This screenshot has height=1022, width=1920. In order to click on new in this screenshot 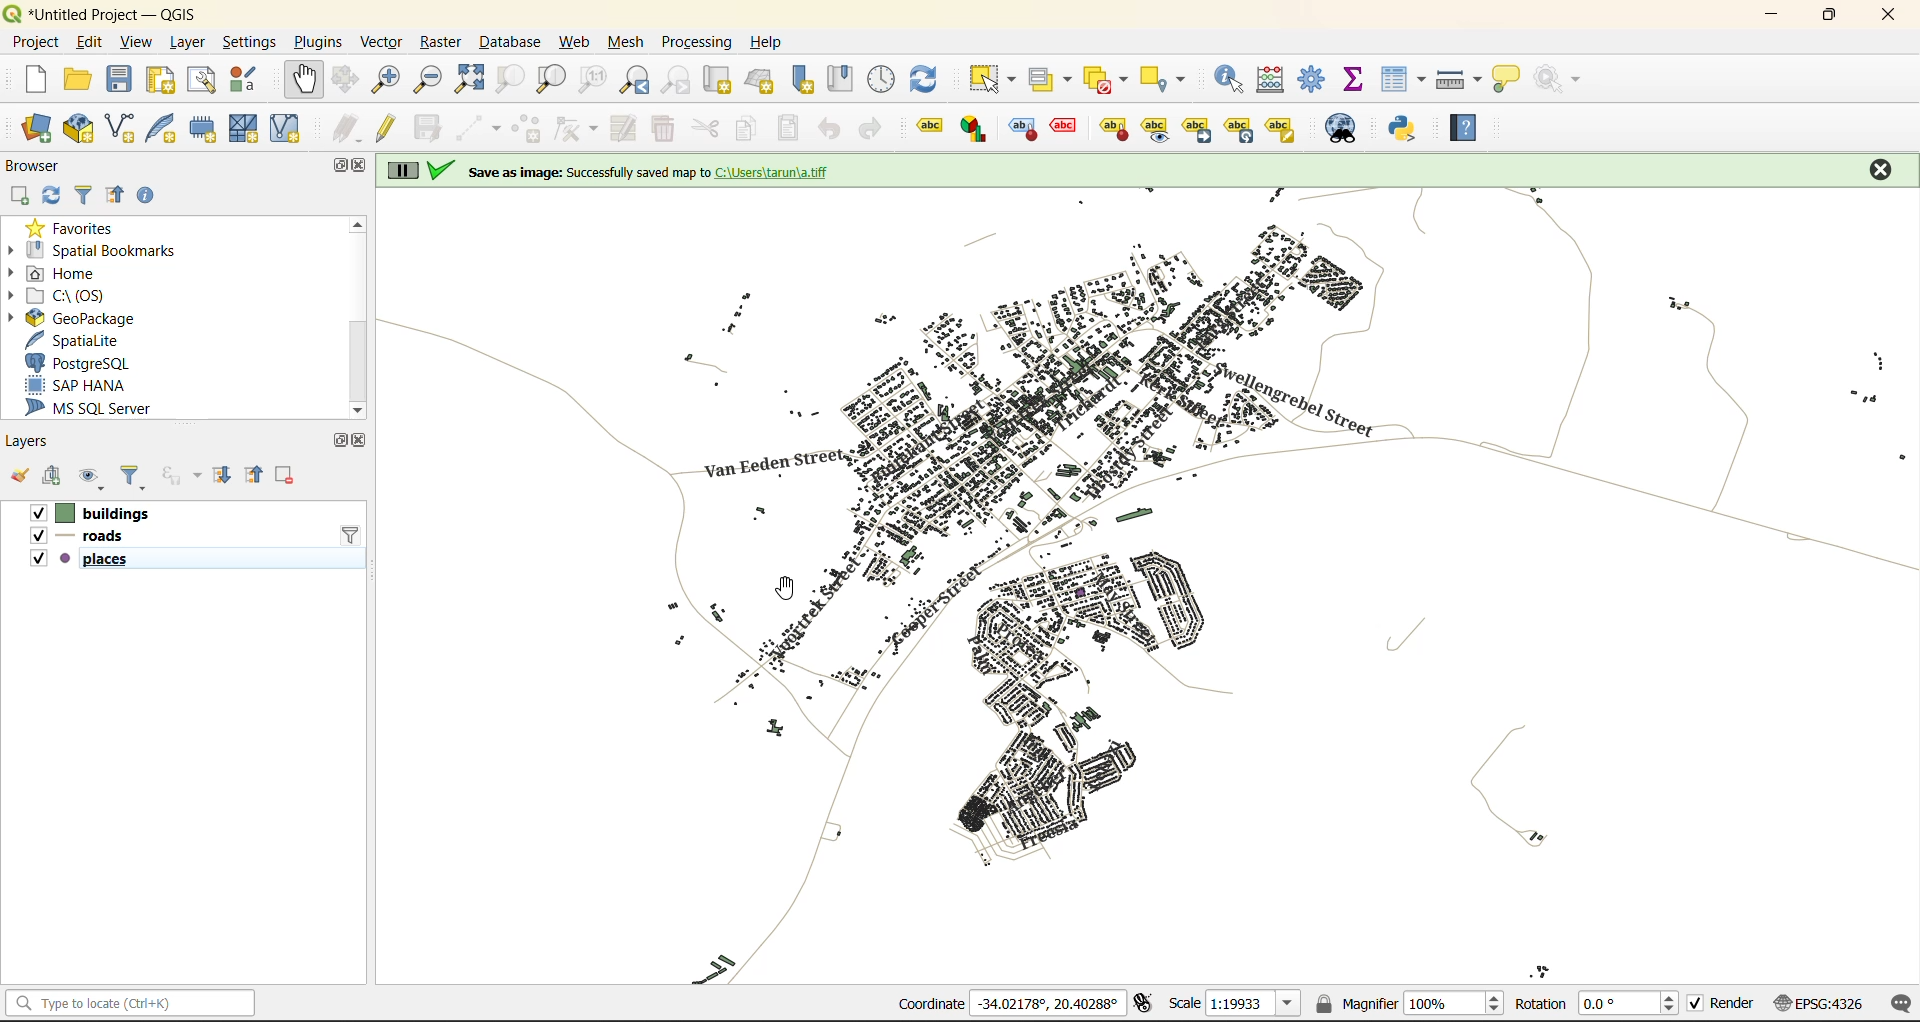, I will do `click(36, 79)`.